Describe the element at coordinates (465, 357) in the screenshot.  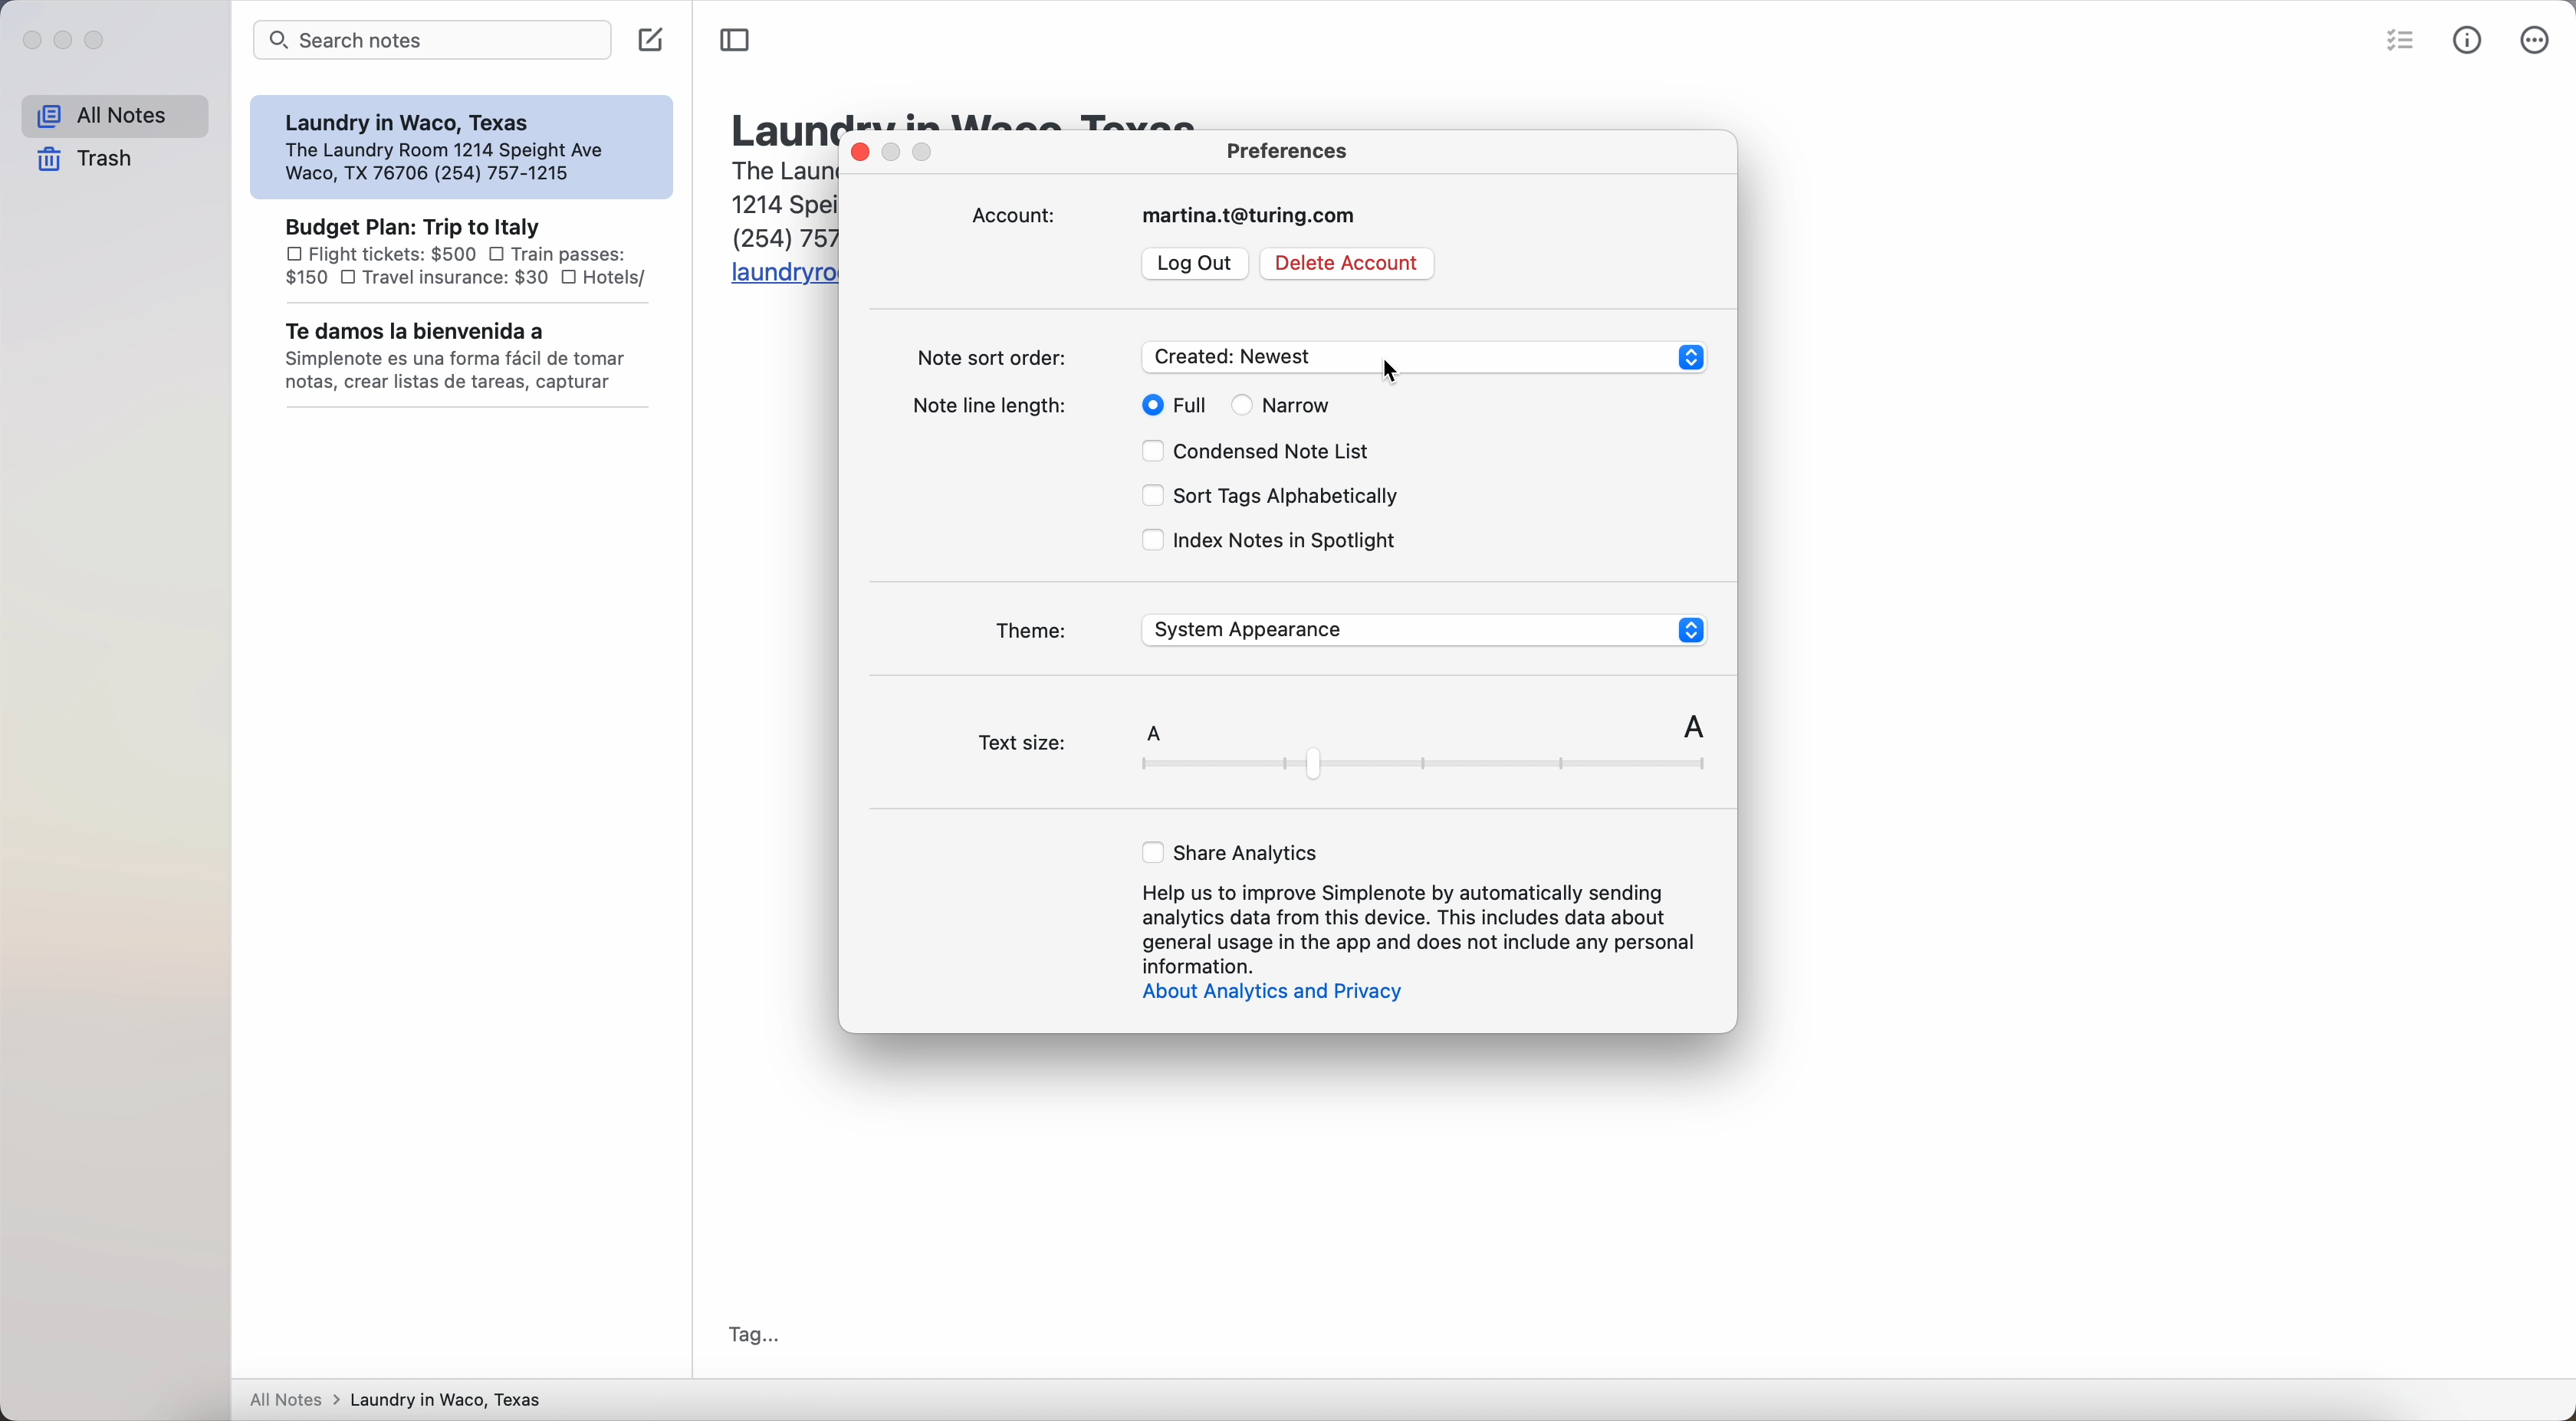
I see `Te damos la bienvenida a note` at that location.